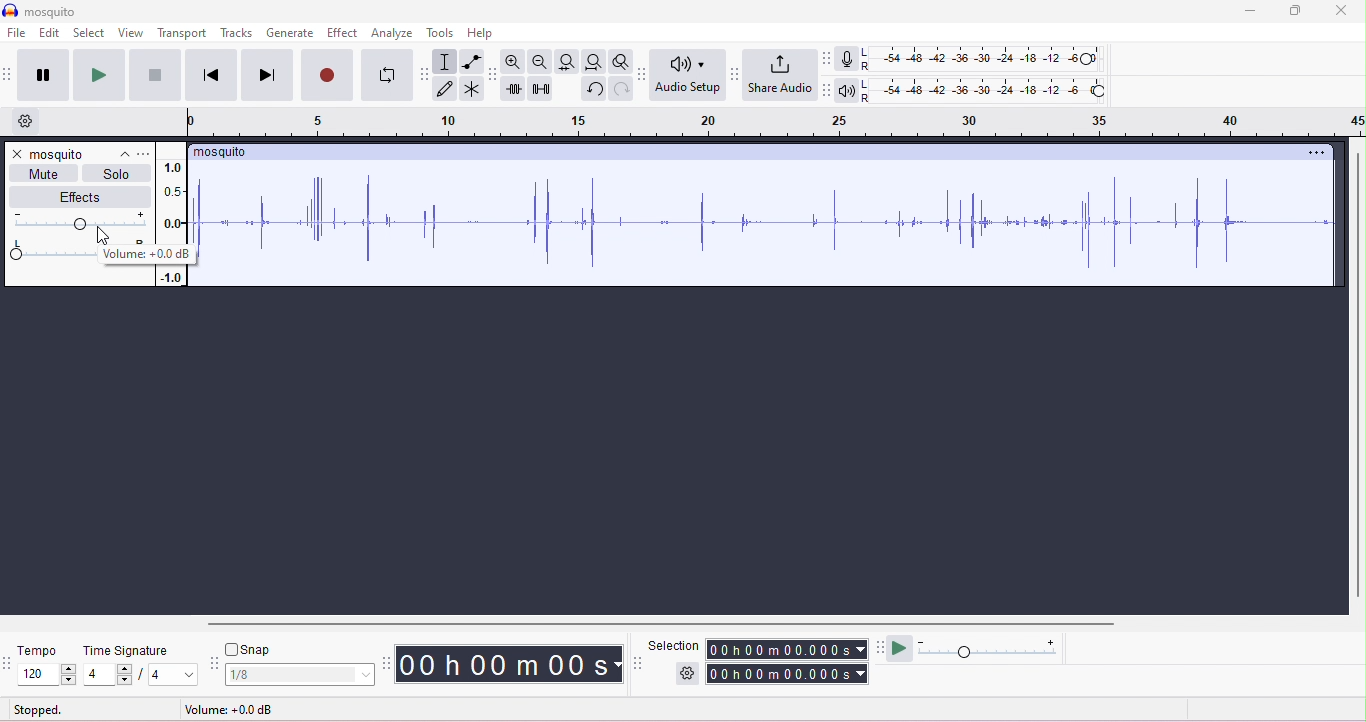 The image size is (1366, 722). I want to click on time signature, so click(126, 650).